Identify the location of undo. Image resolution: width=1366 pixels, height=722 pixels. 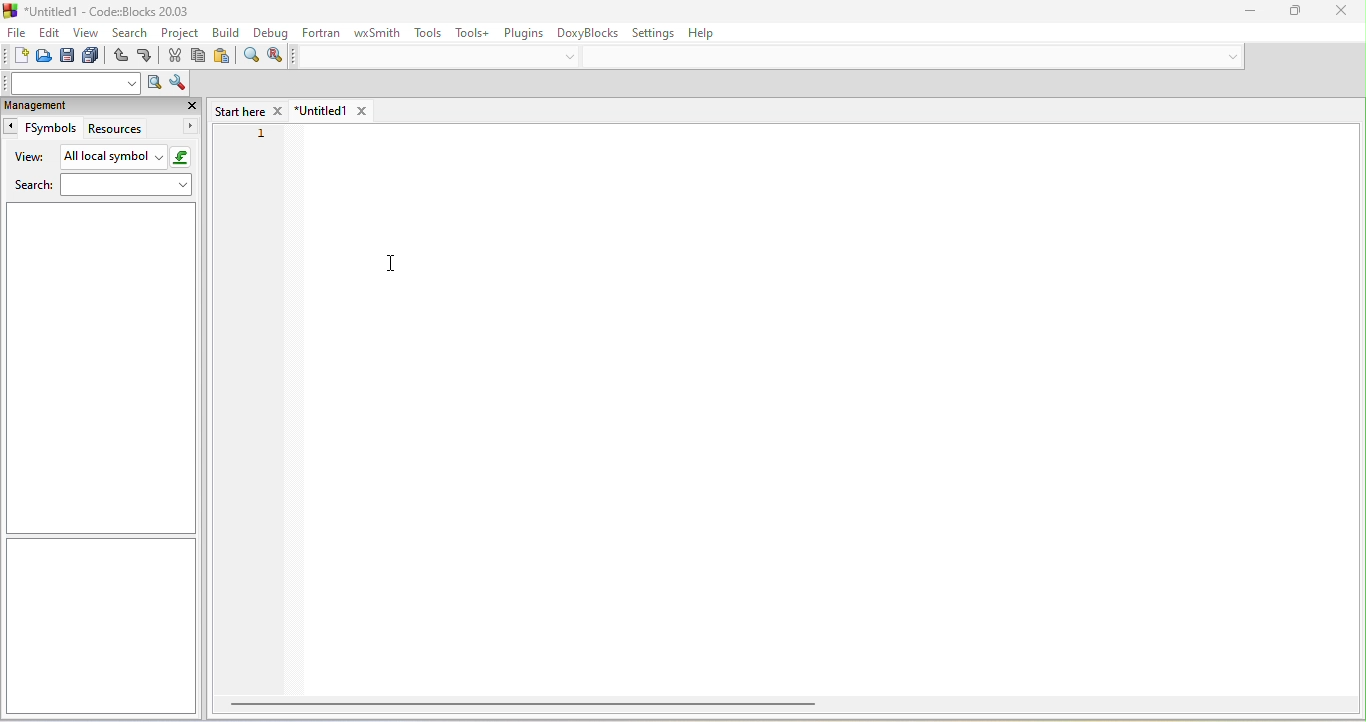
(120, 57).